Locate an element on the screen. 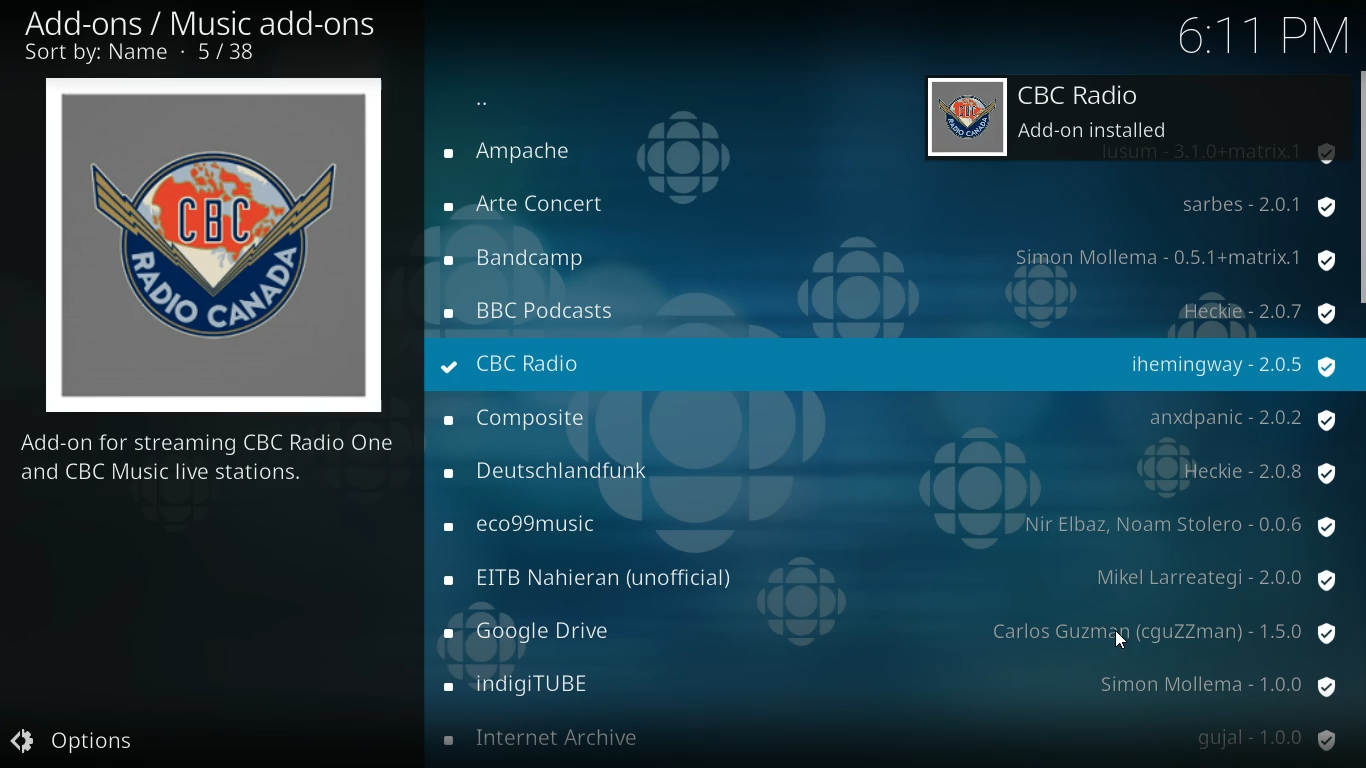  radio installed is located at coordinates (1131, 117).